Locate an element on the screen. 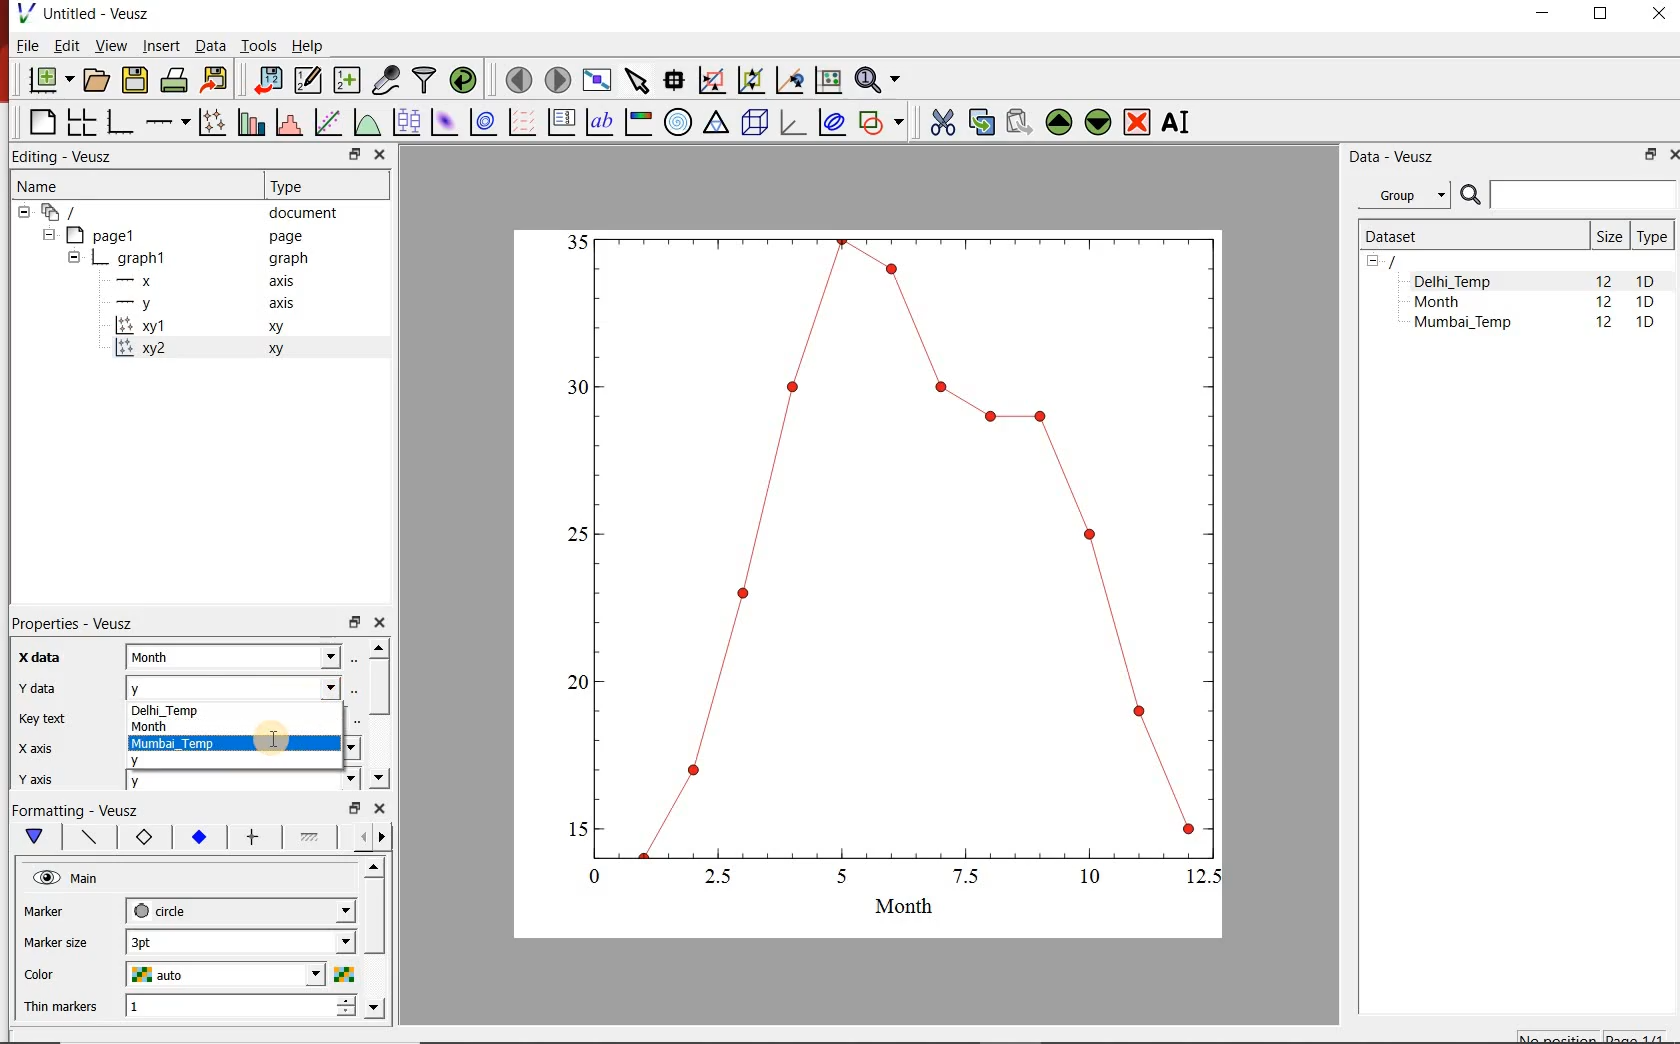 This screenshot has width=1680, height=1044. edit and enter new datasets is located at coordinates (307, 80).